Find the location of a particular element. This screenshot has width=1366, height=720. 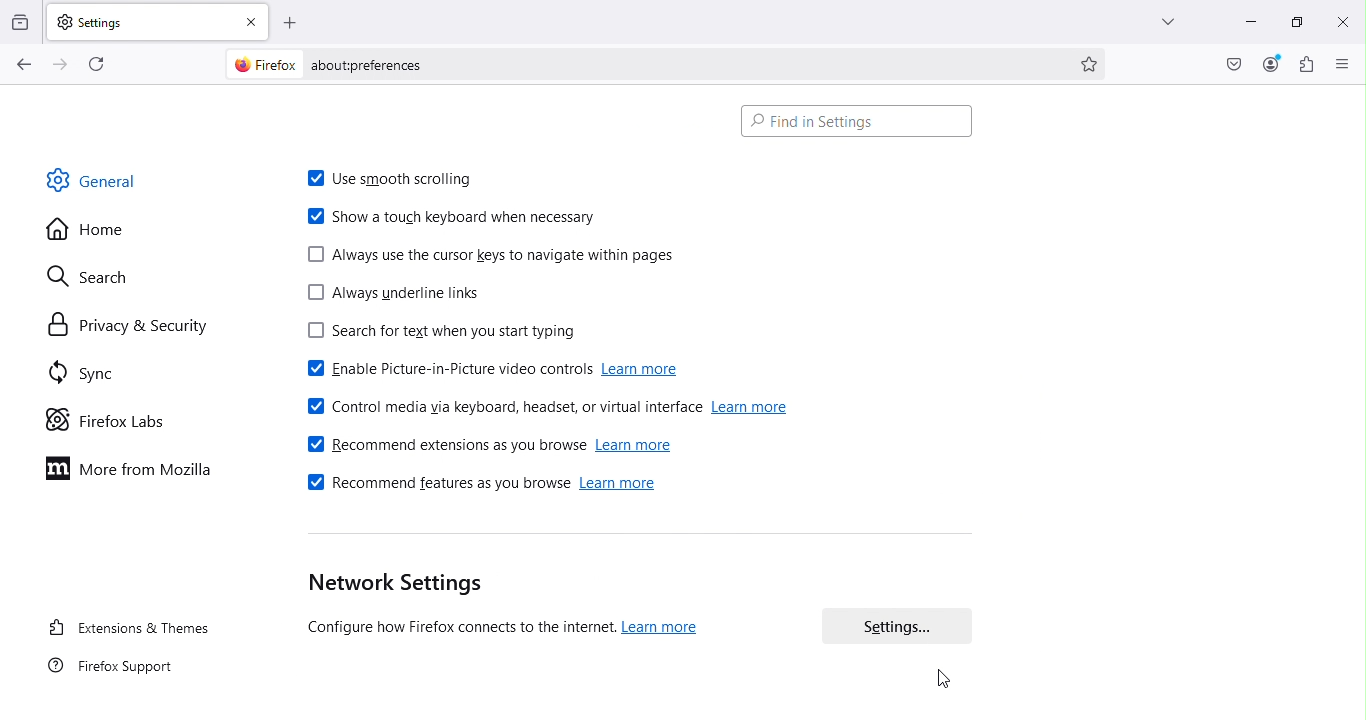

Settings tab is located at coordinates (139, 20).